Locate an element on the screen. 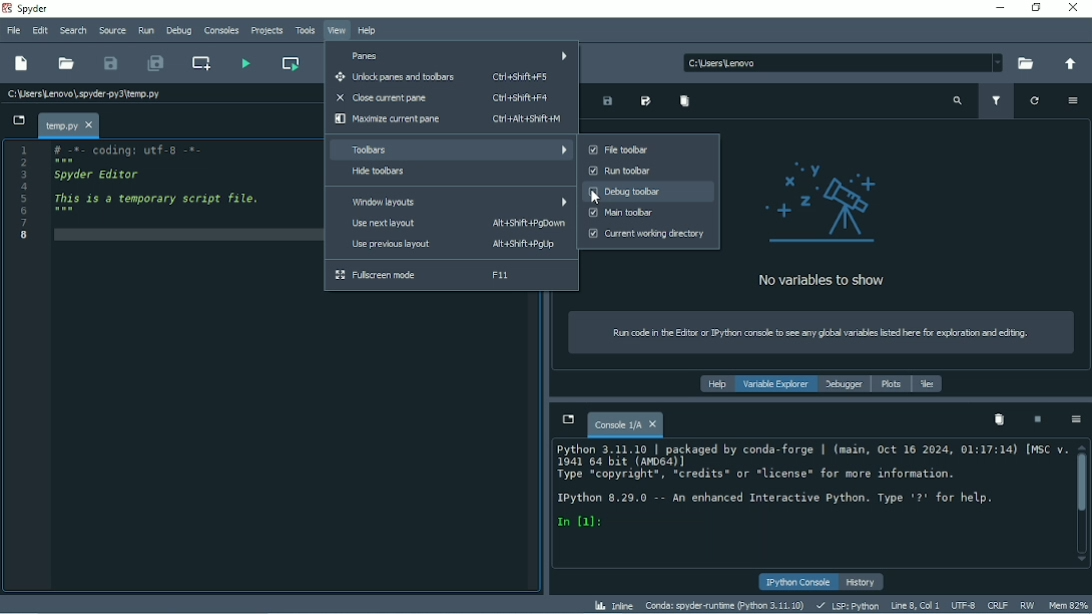 The image size is (1092, 614). File name is located at coordinates (85, 91).